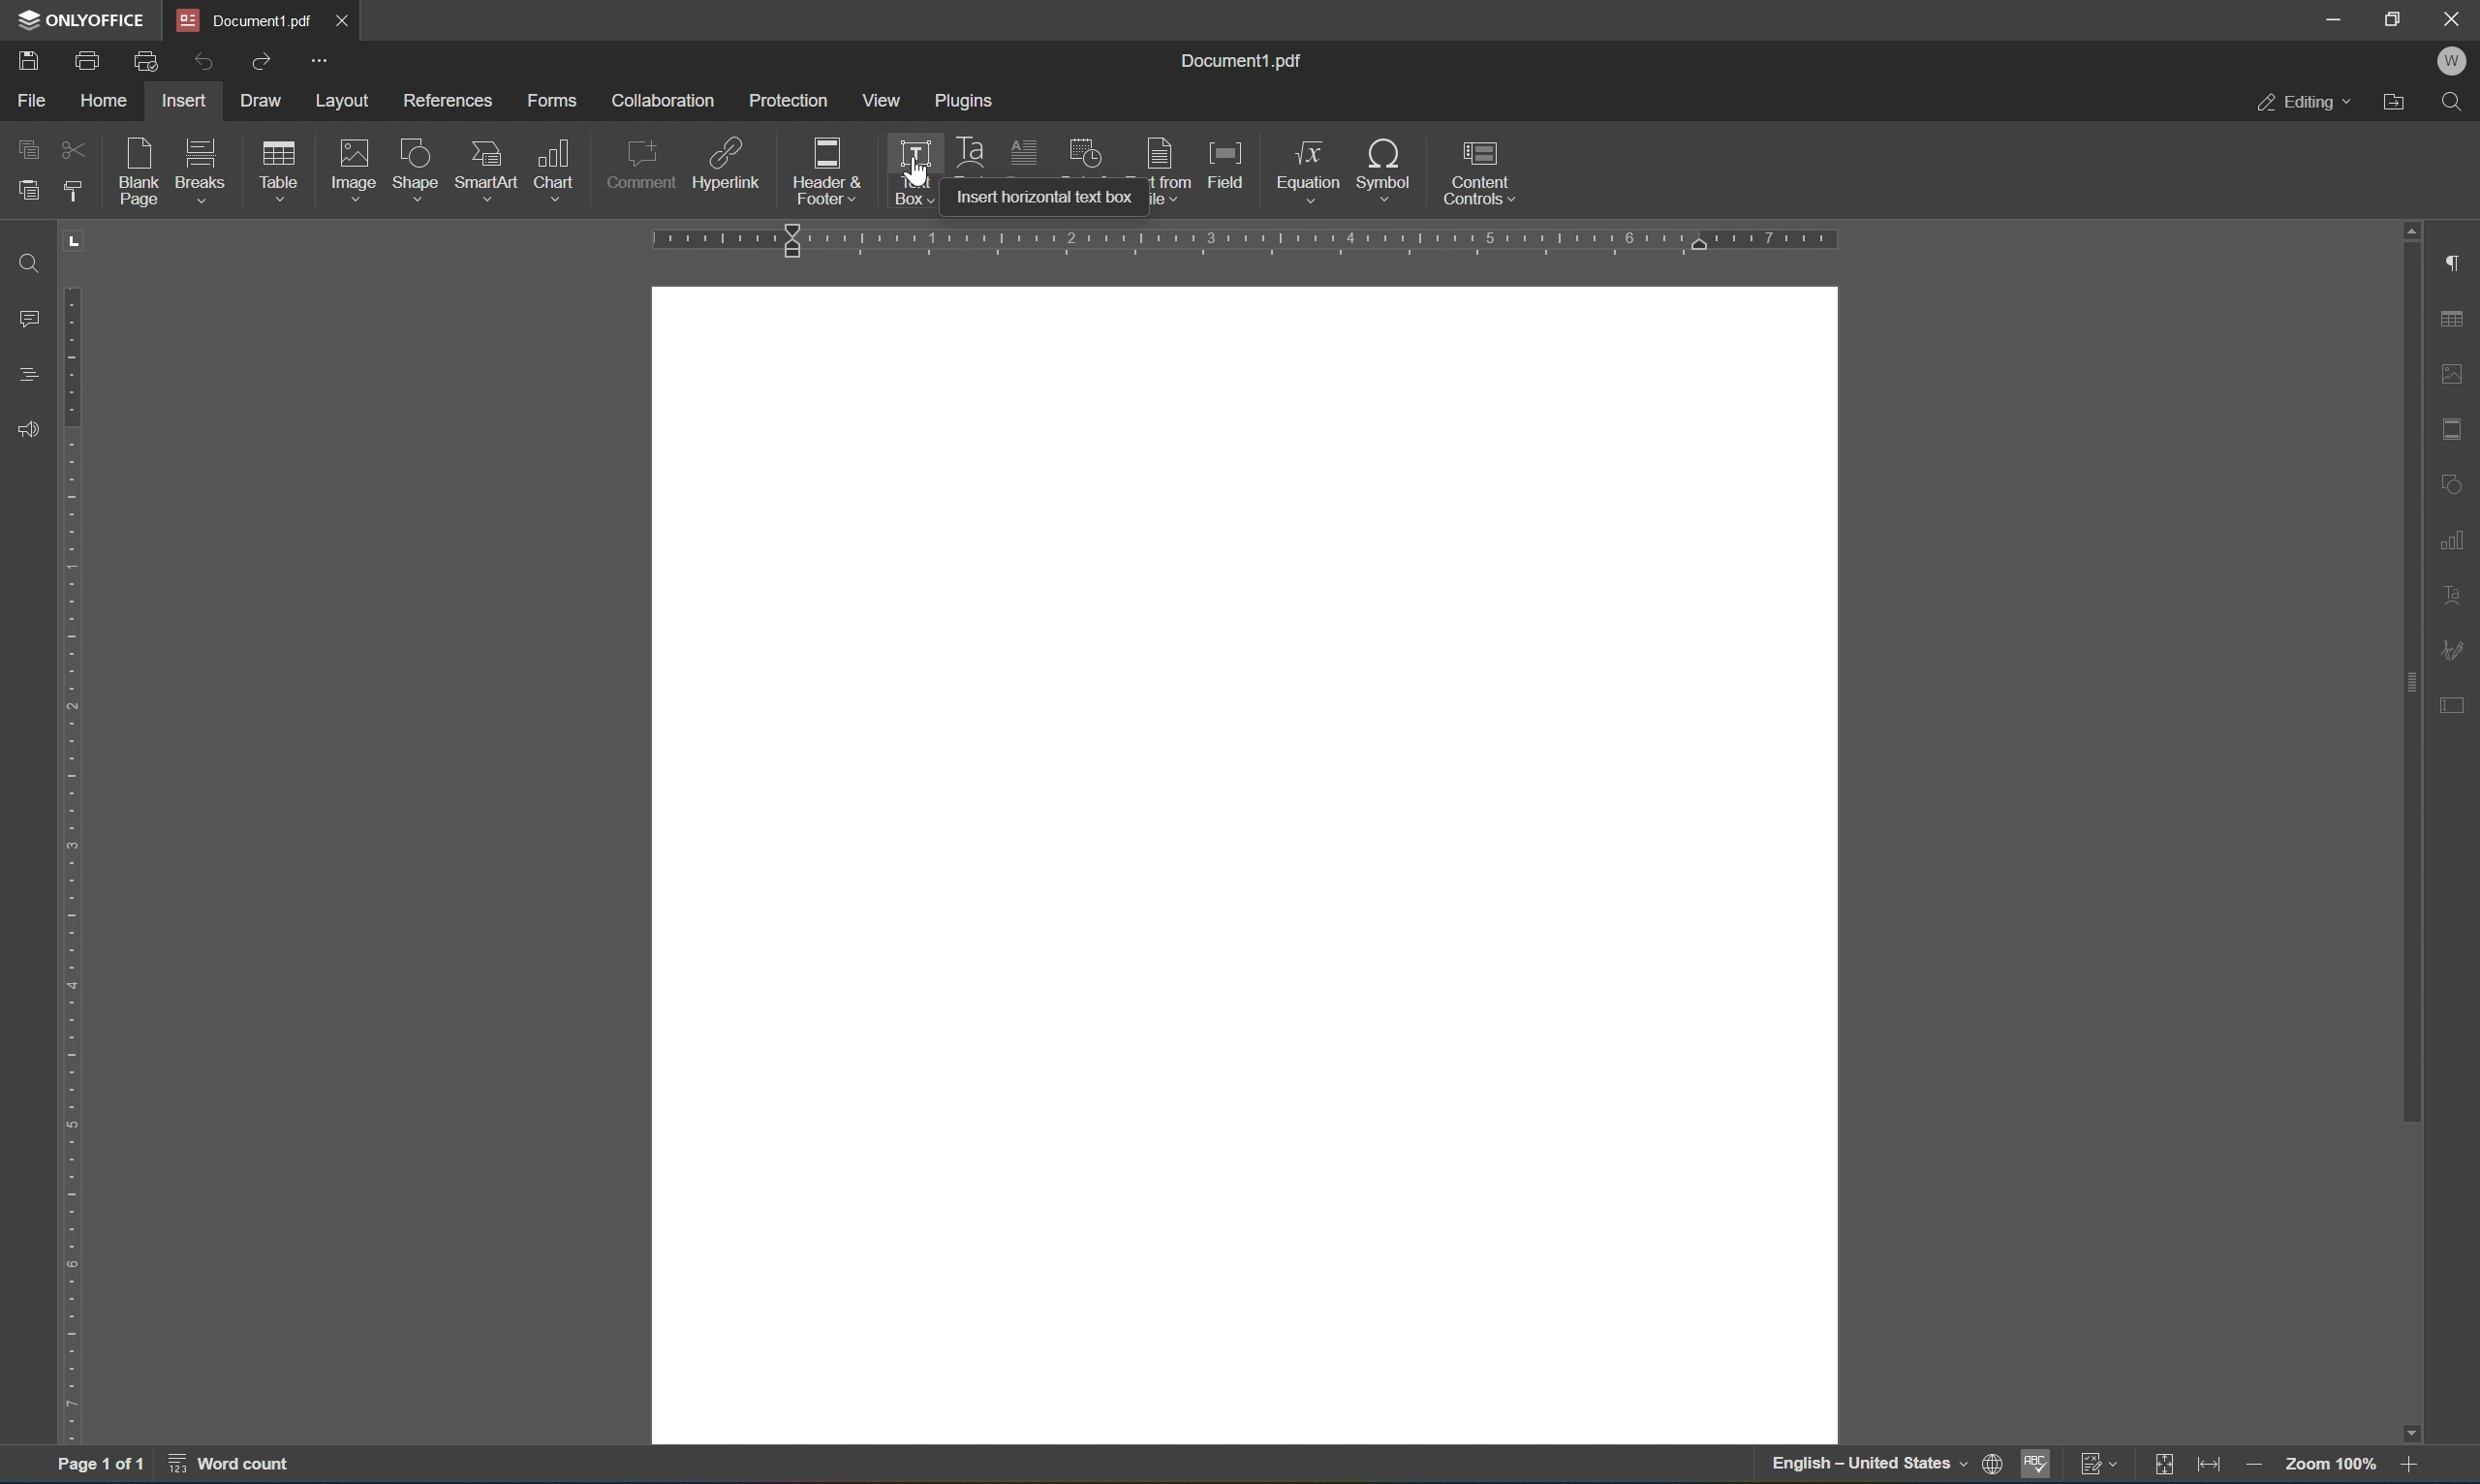 The image size is (2480, 1484). I want to click on references, so click(448, 103).